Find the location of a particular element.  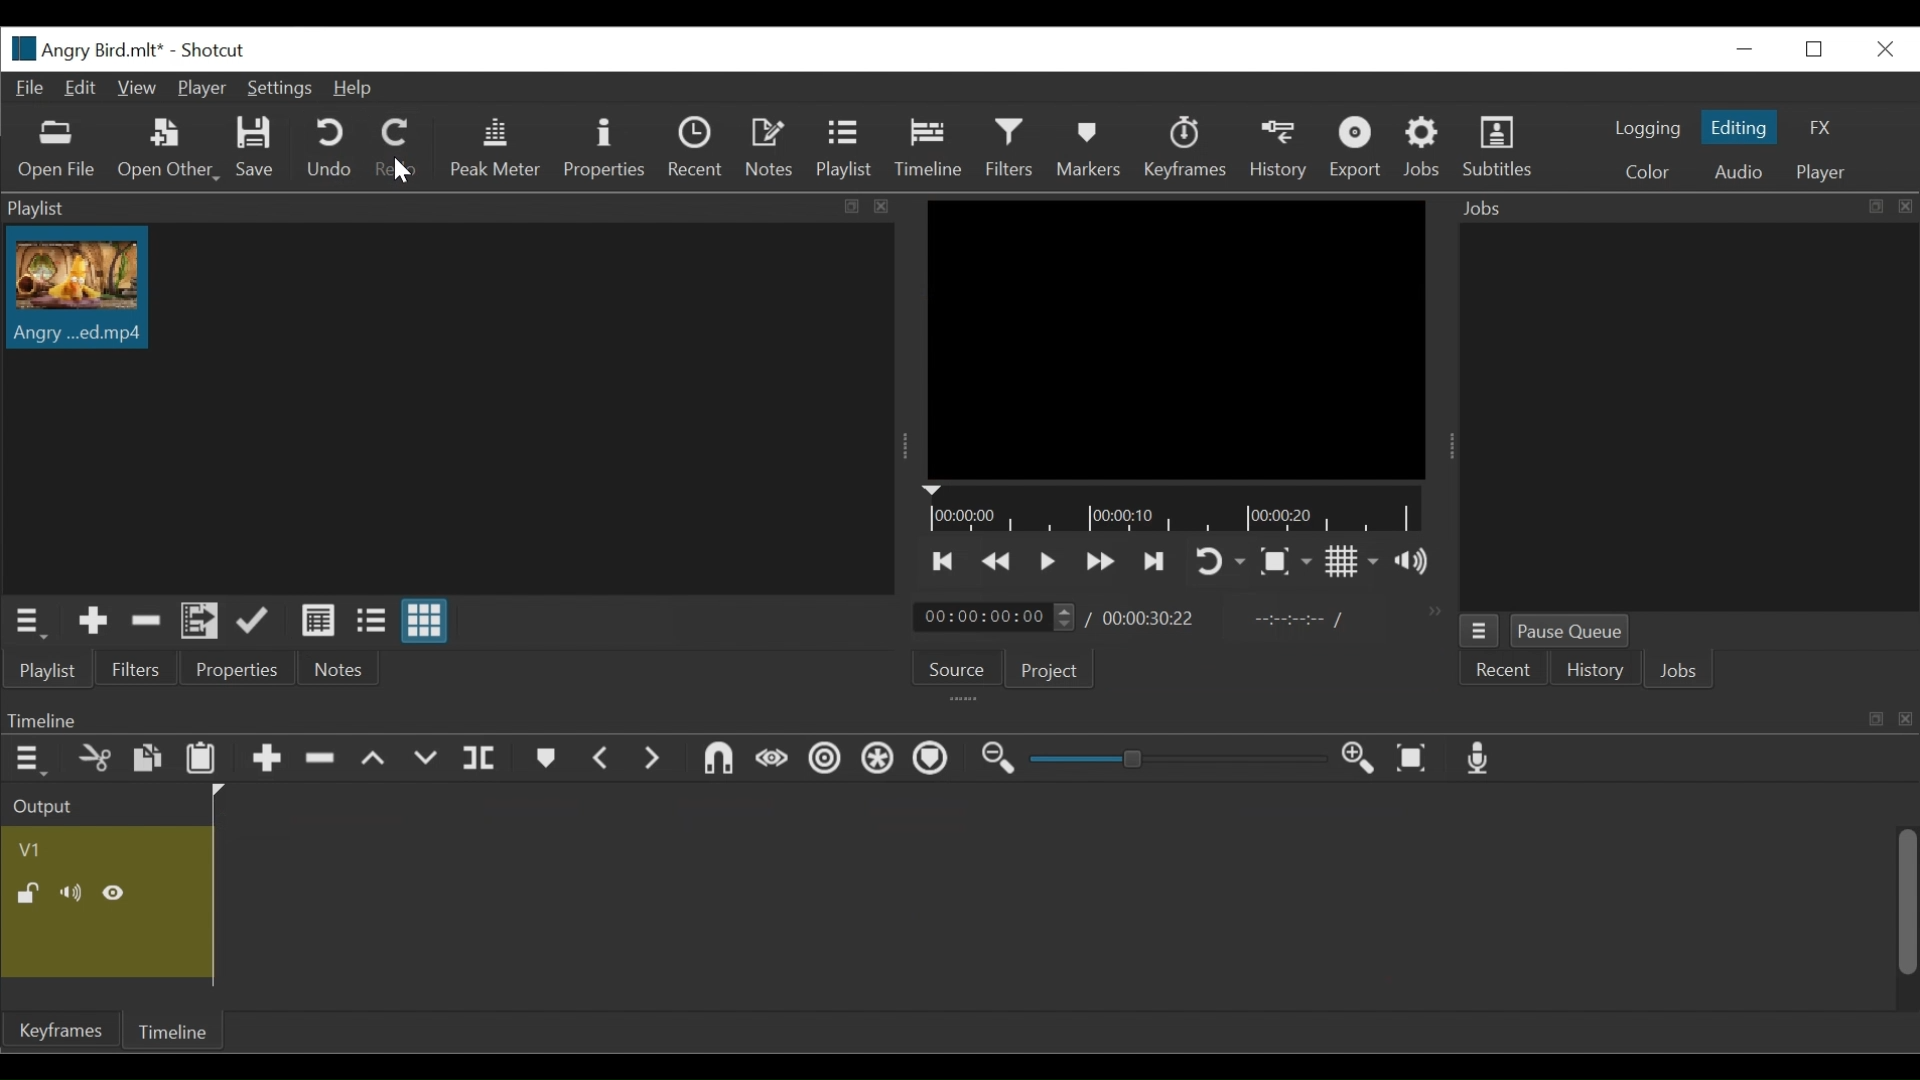

Append is located at coordinates (265, 761).